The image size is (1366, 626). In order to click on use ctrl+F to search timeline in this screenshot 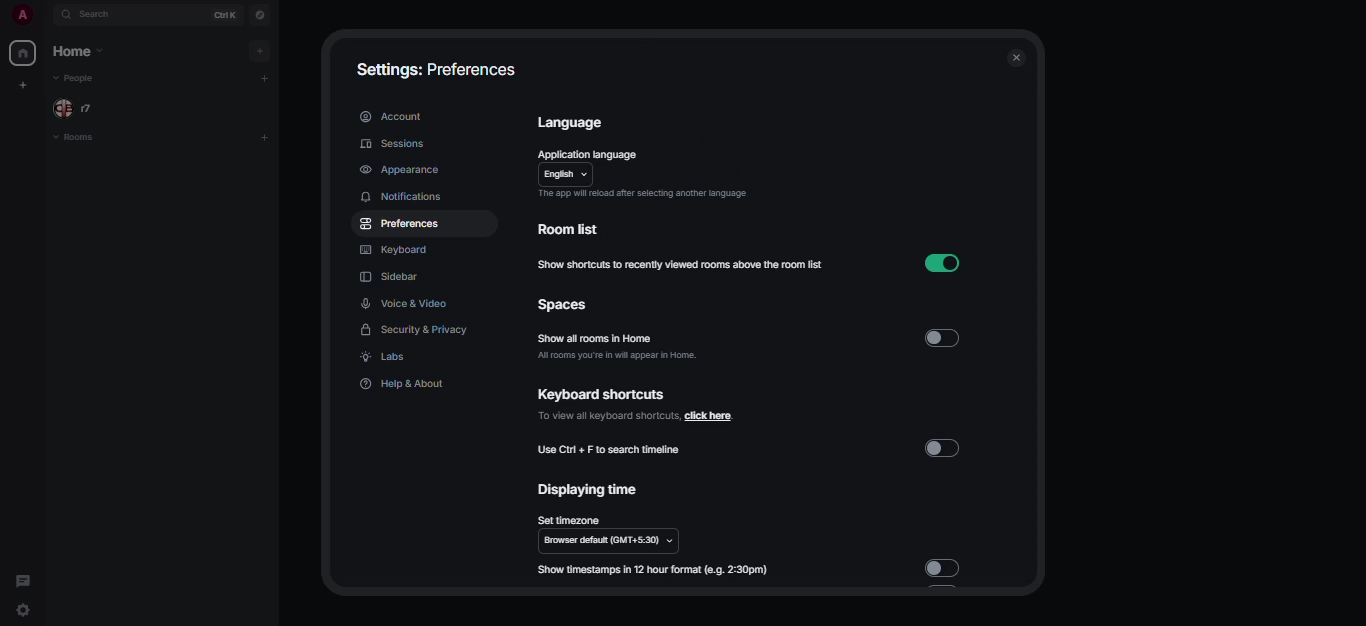, I will do `click(606, 449)`.